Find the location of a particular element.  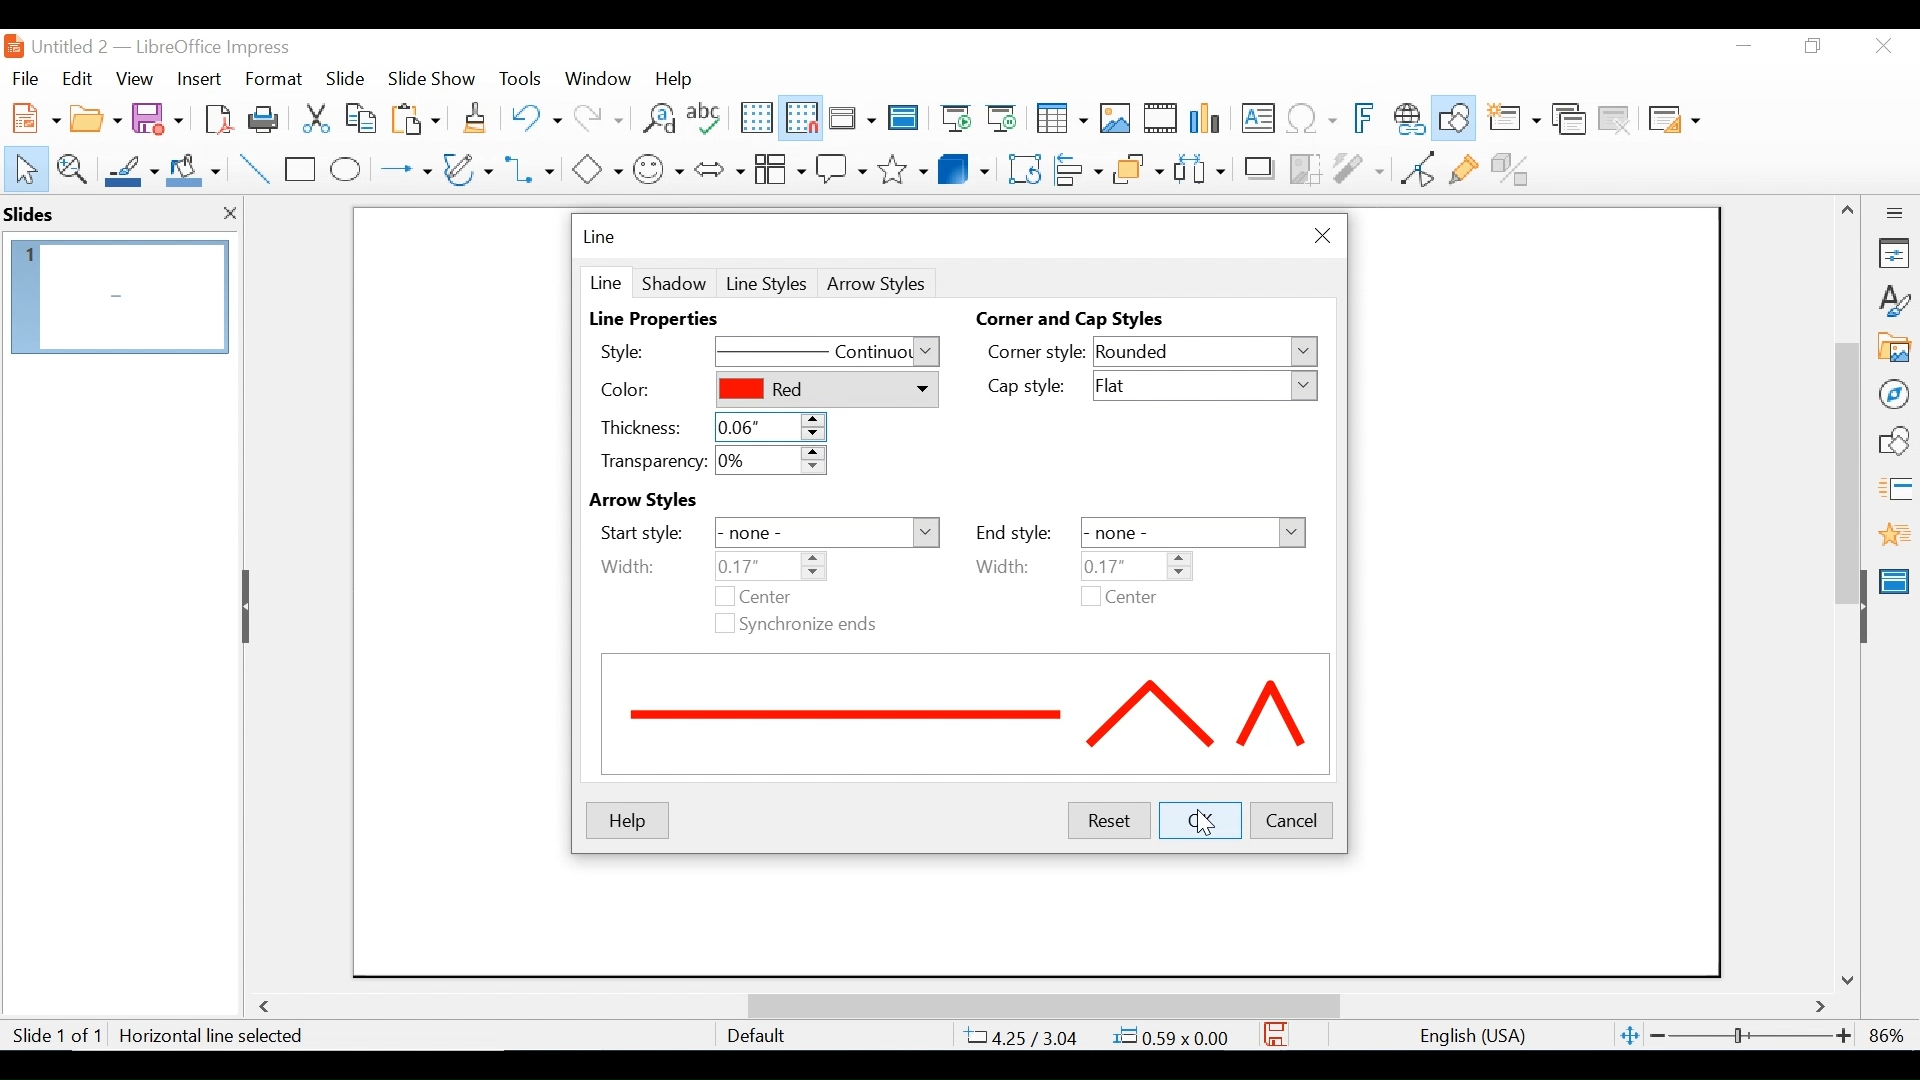

Restore is located at coordinates (1810, 46).